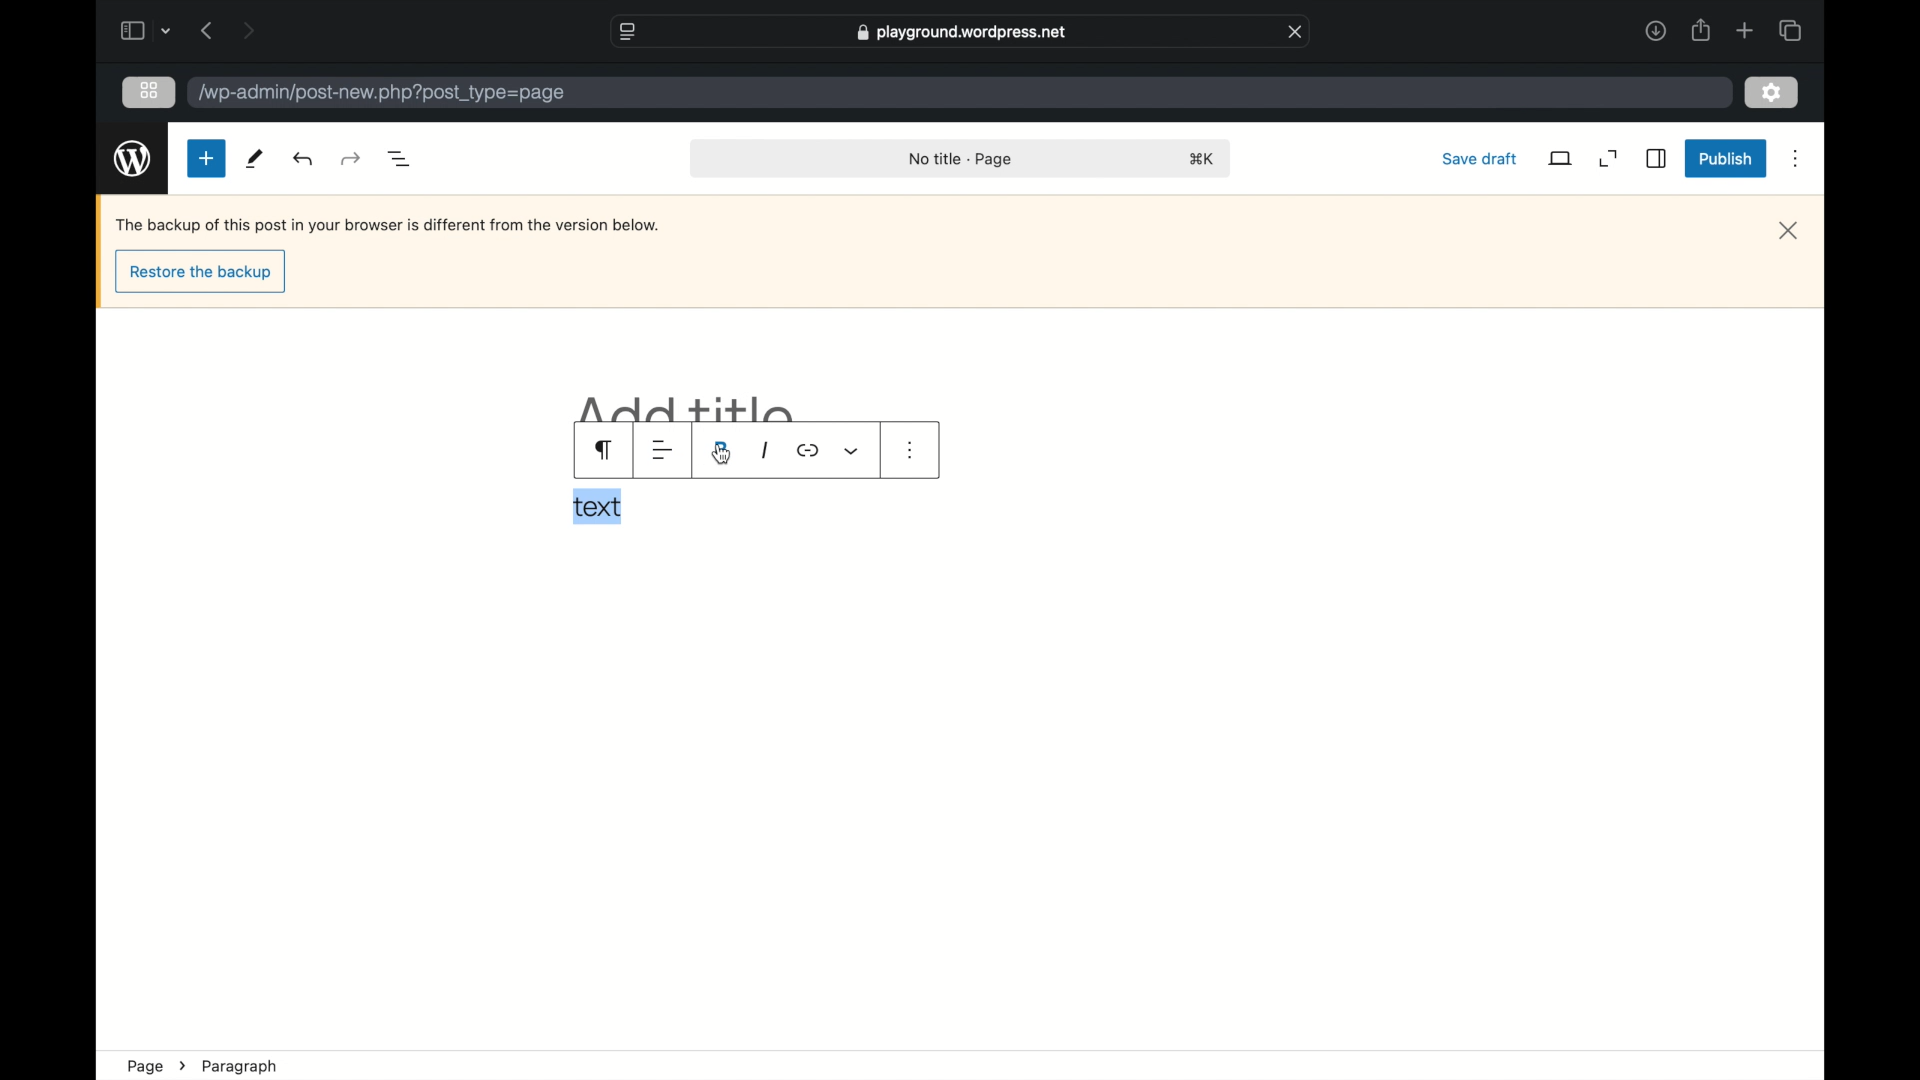 This screenshot has width=1920, height=1080. I want to click on icon, so click(808, 451).